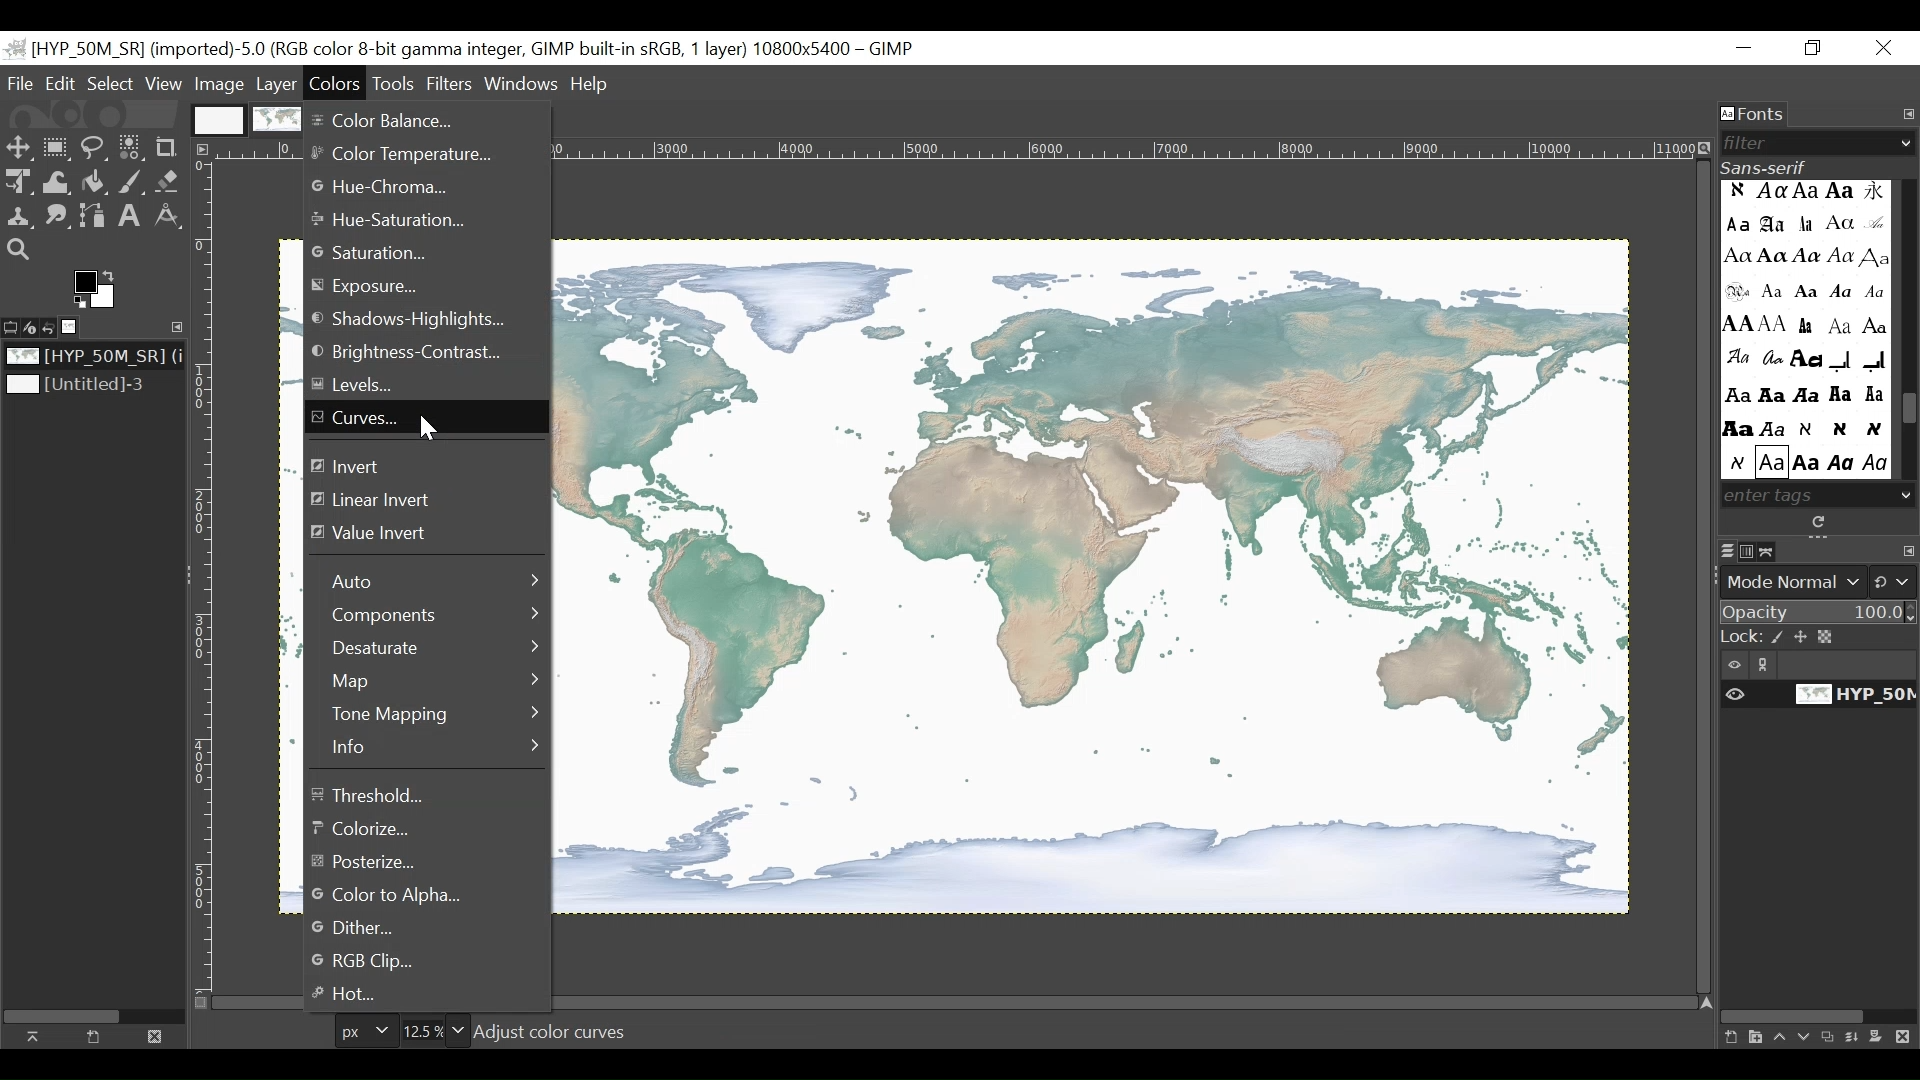  What do you see at coordinates (374, 933) in the screenshot?
I see `Dither` at bounding box center [374, 933].